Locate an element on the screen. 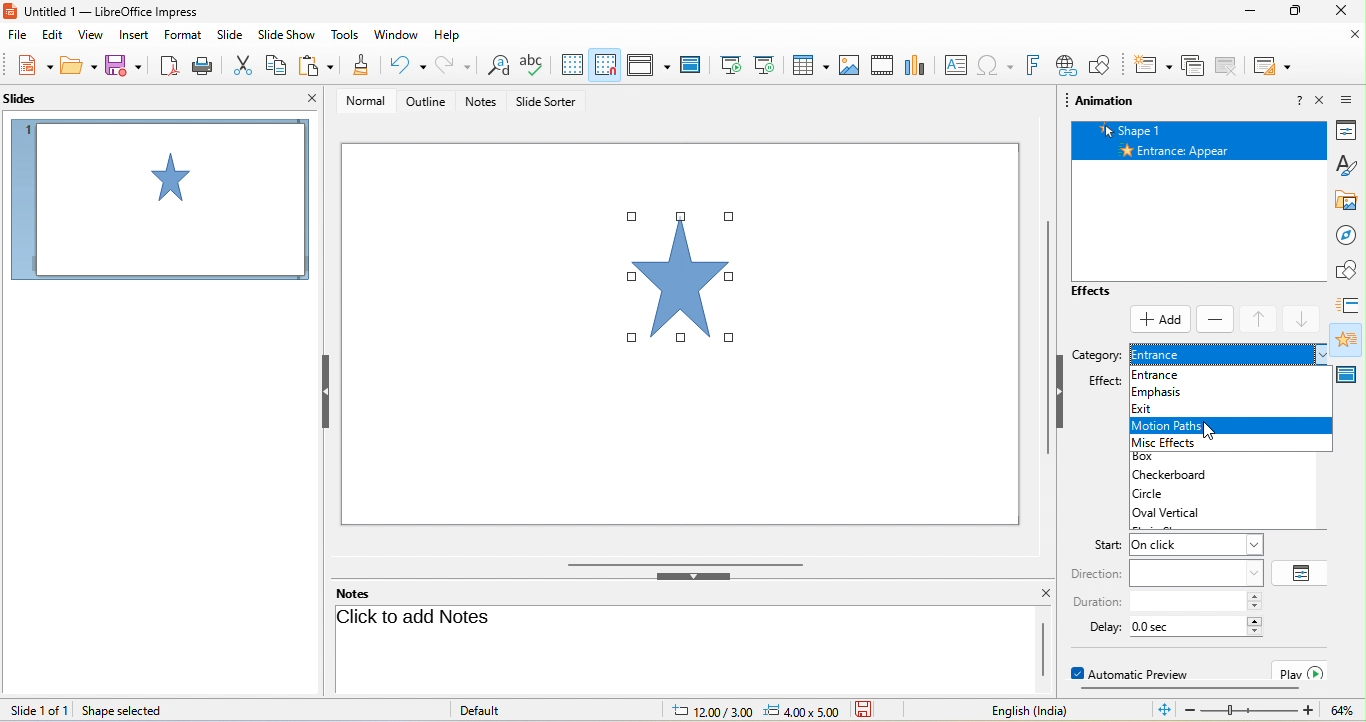 The image size is (1366, 722). gallery is located at coordinates (1351, 201).